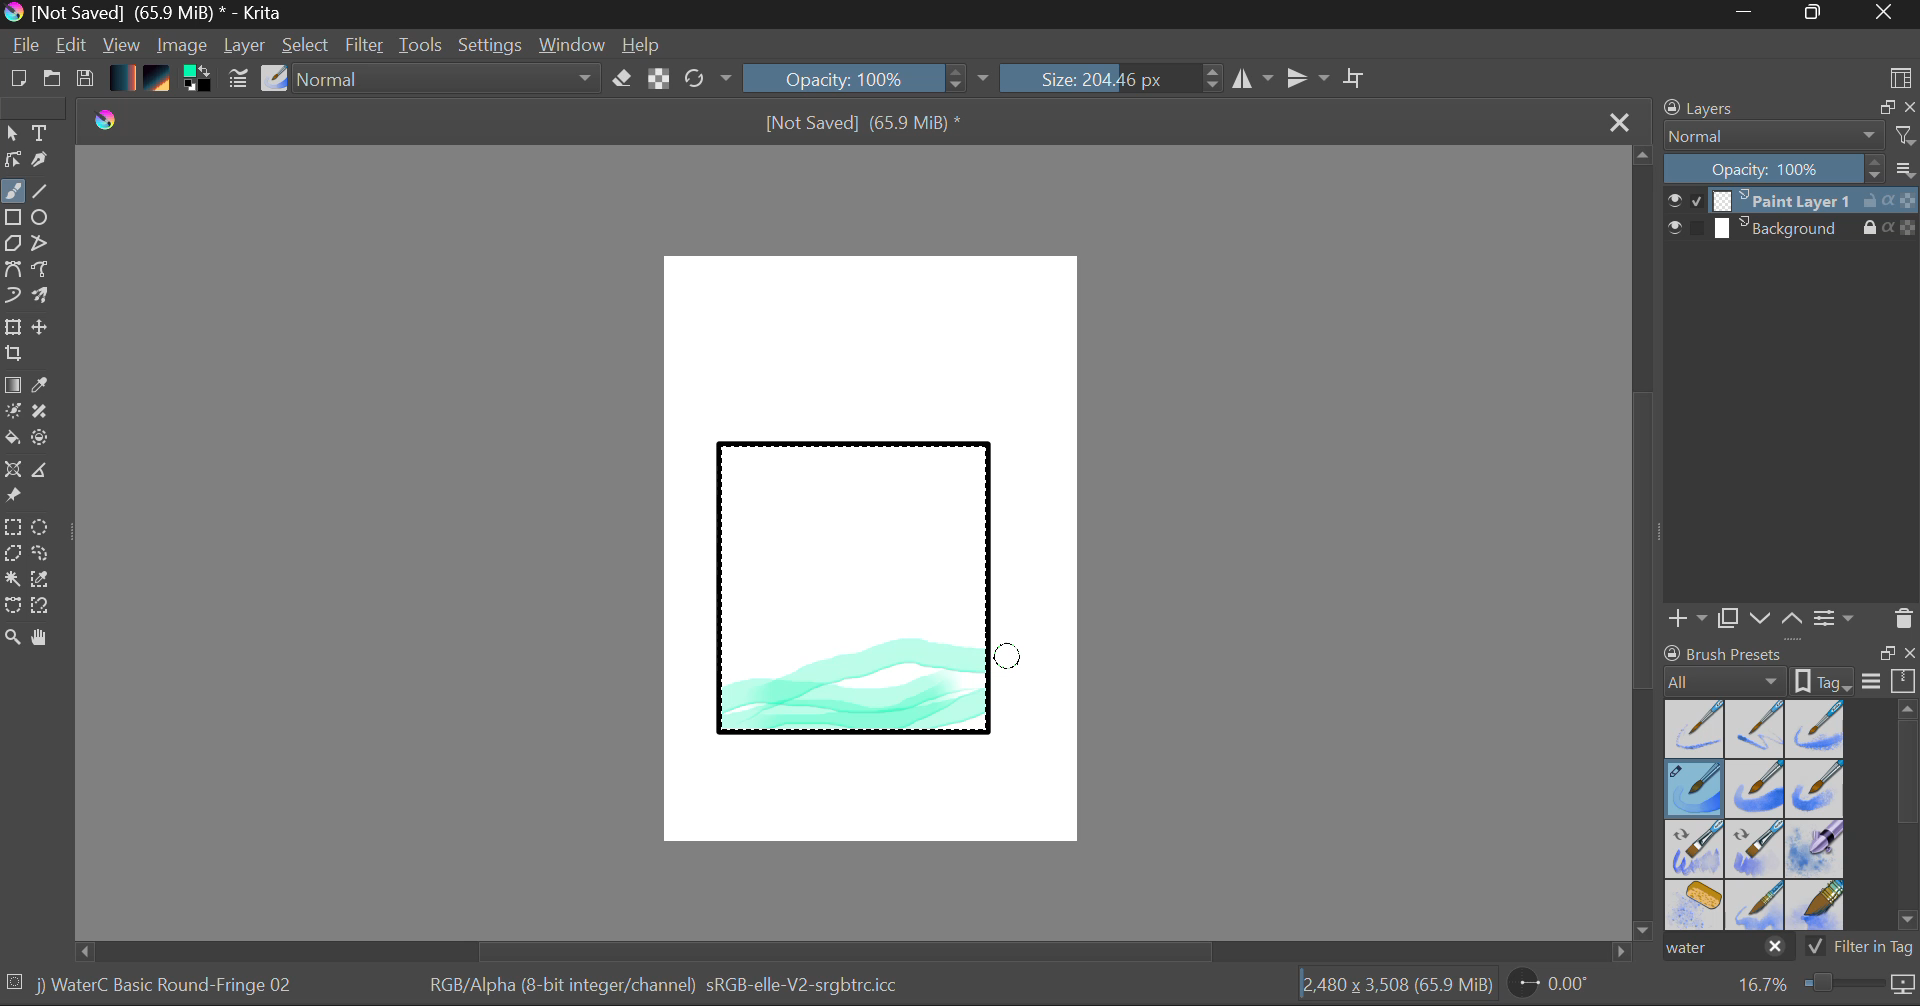 The height and width of the screenshot is (1006, 1920). Describe the element at coordinates (1793, 617) in the screenshot. I see `Move Layer Up` at that location.